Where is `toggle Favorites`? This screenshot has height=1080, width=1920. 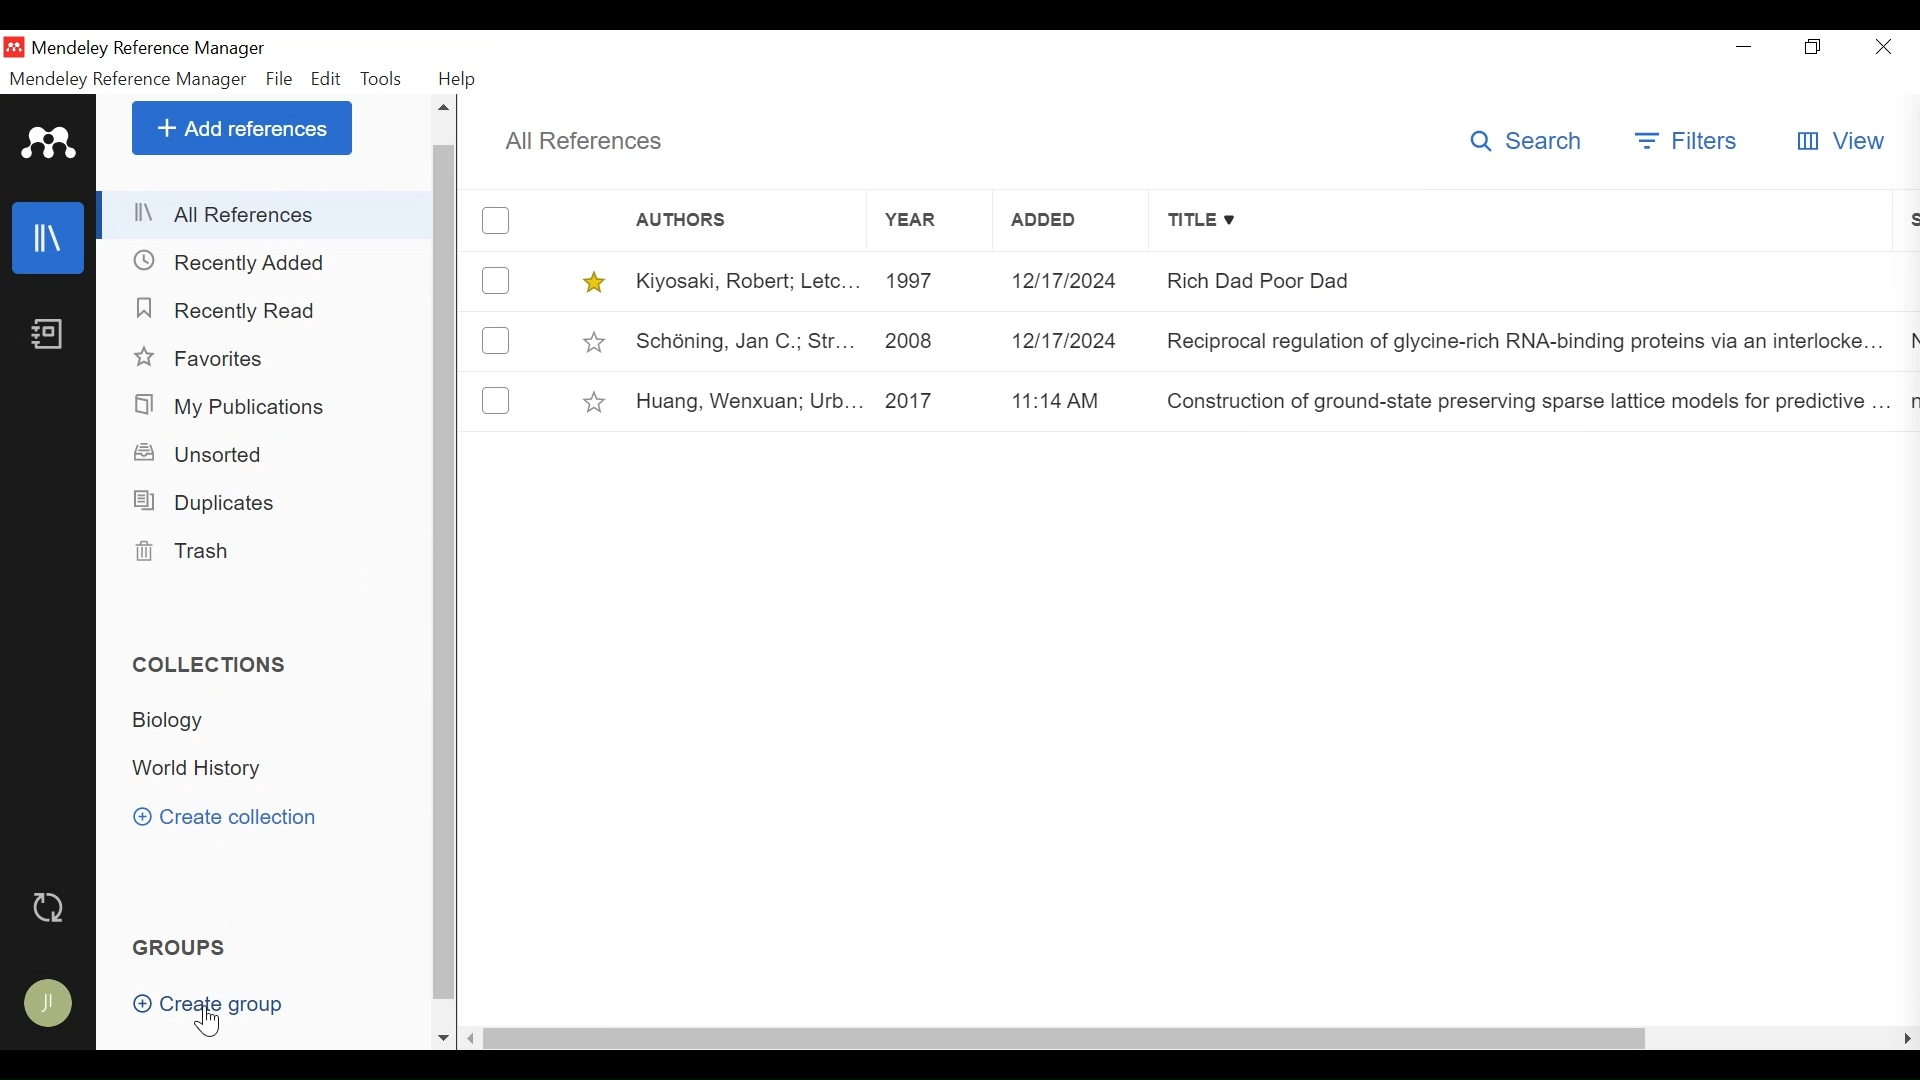 toggle Favorites is located at coordinates (597, 401).